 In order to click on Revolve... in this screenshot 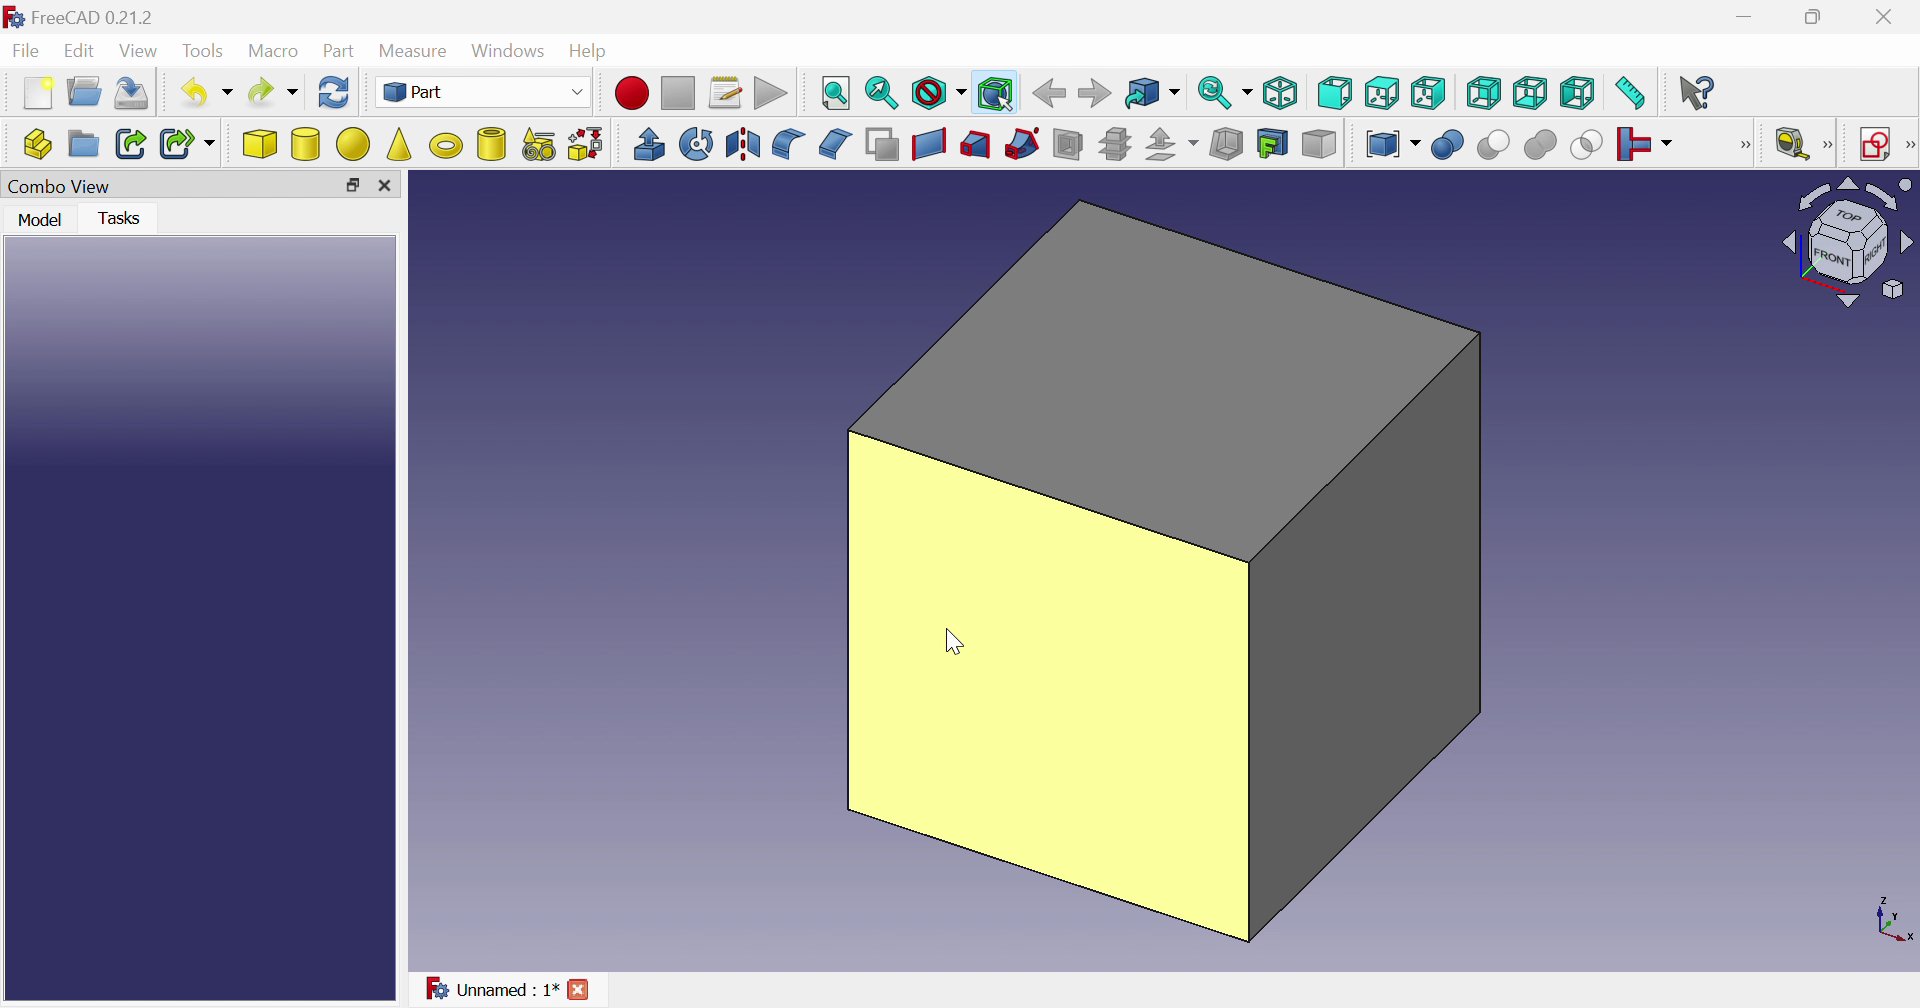, I will do `click(696, 144)`.